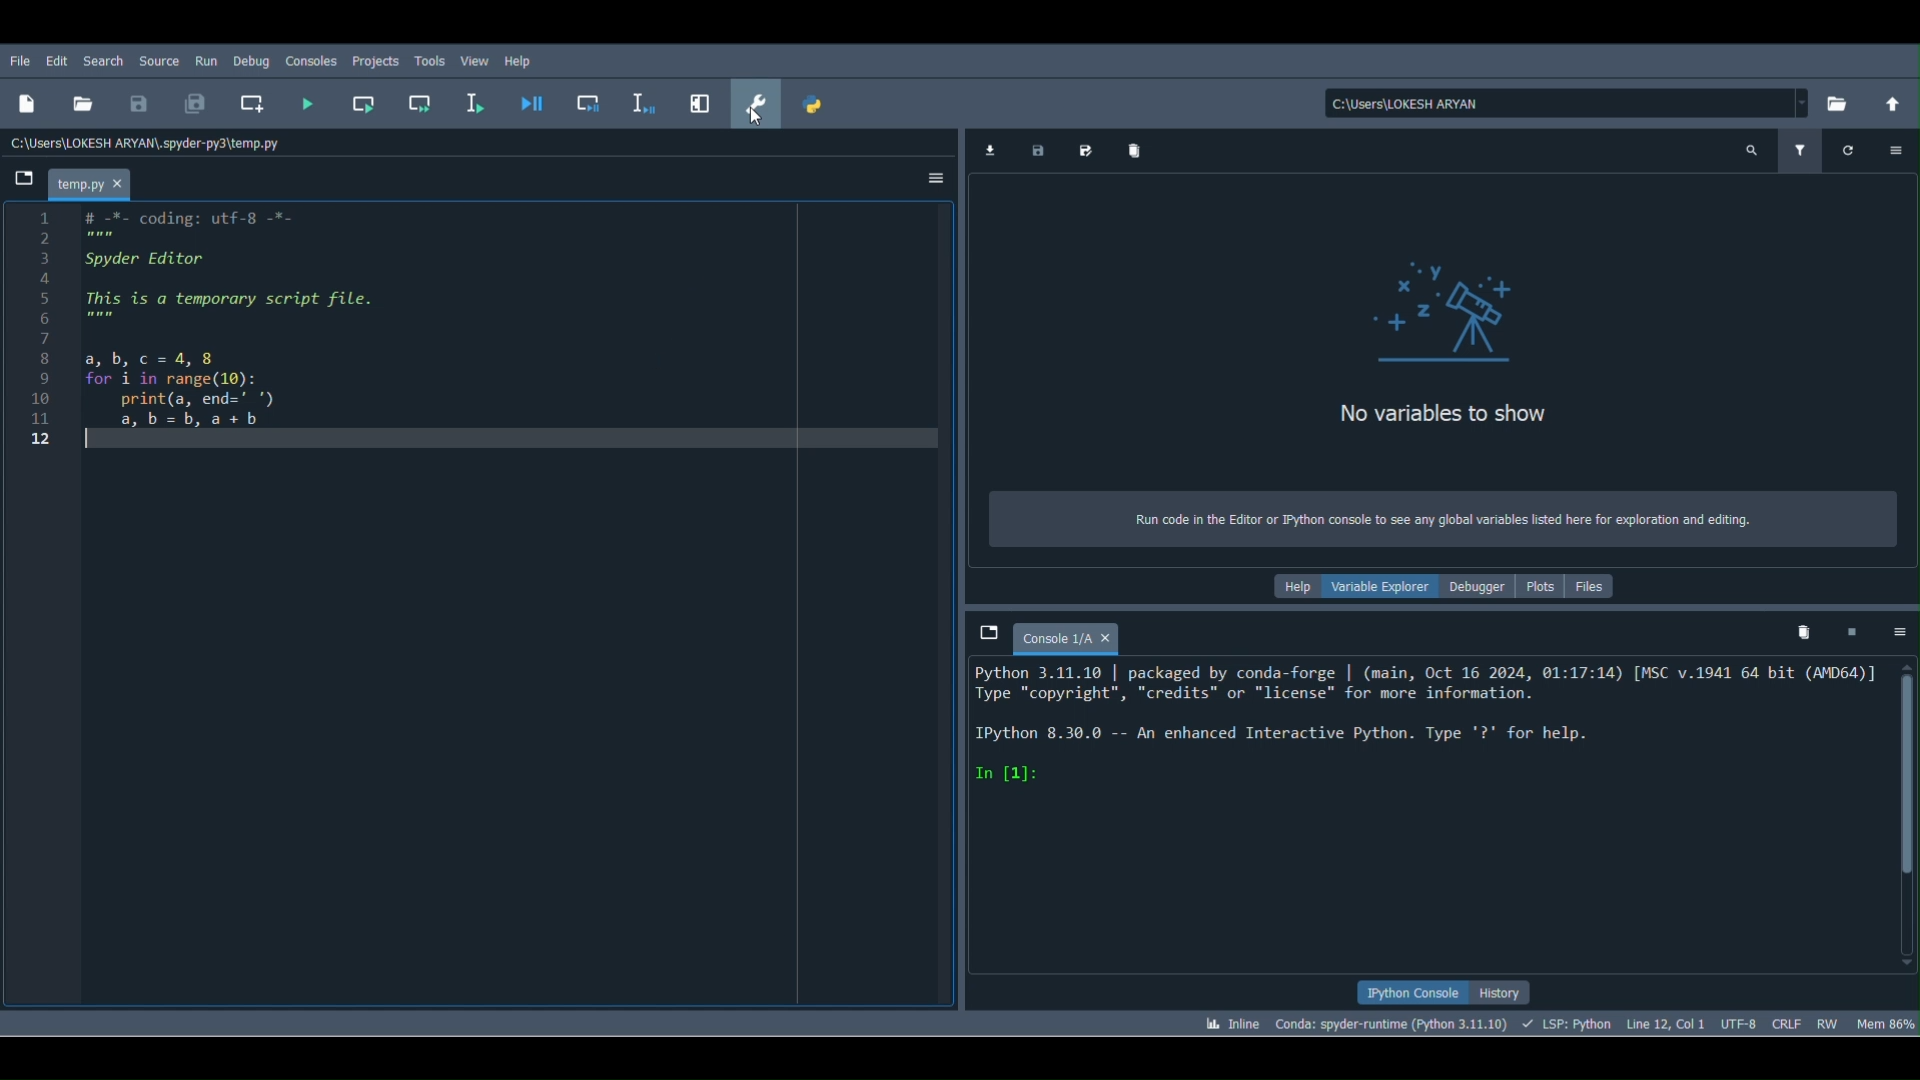  Describe the element at coordinates (598, 106) in the screenshot. I see `Debug cell` at that location.